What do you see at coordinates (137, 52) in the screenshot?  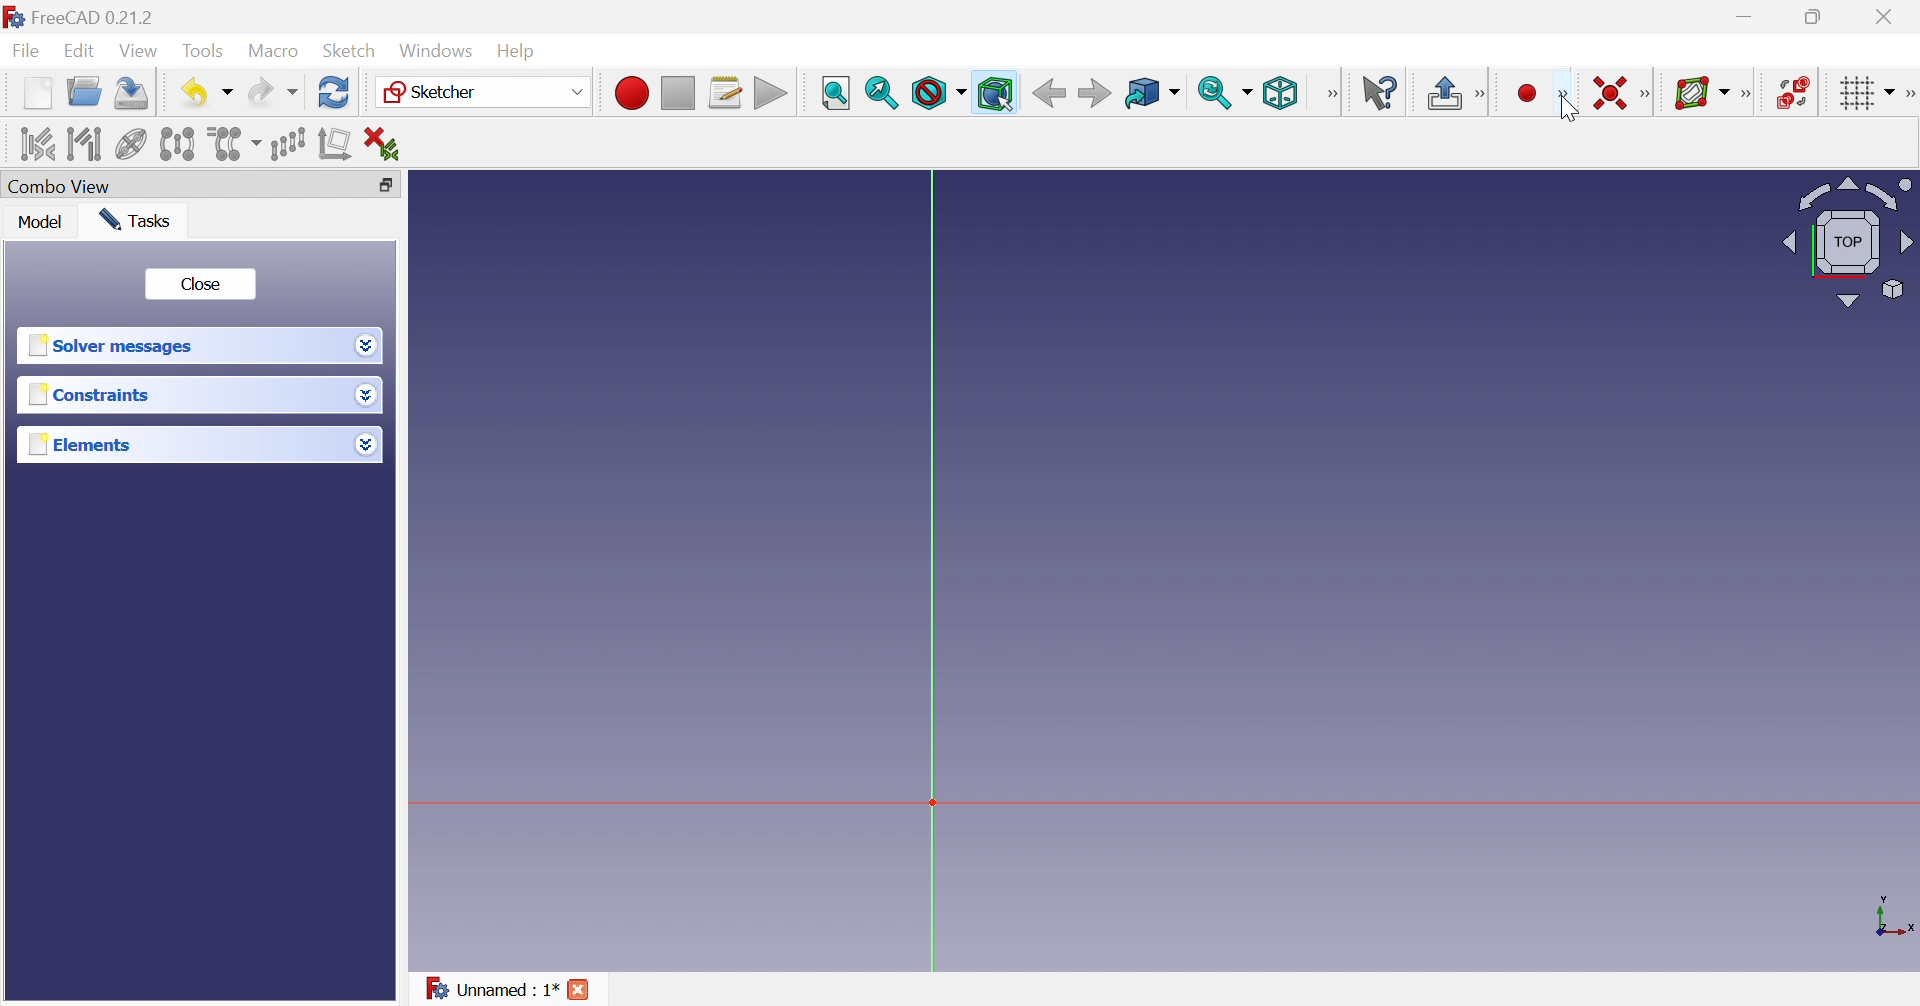 I see `View` at bounding box center [137, 52].